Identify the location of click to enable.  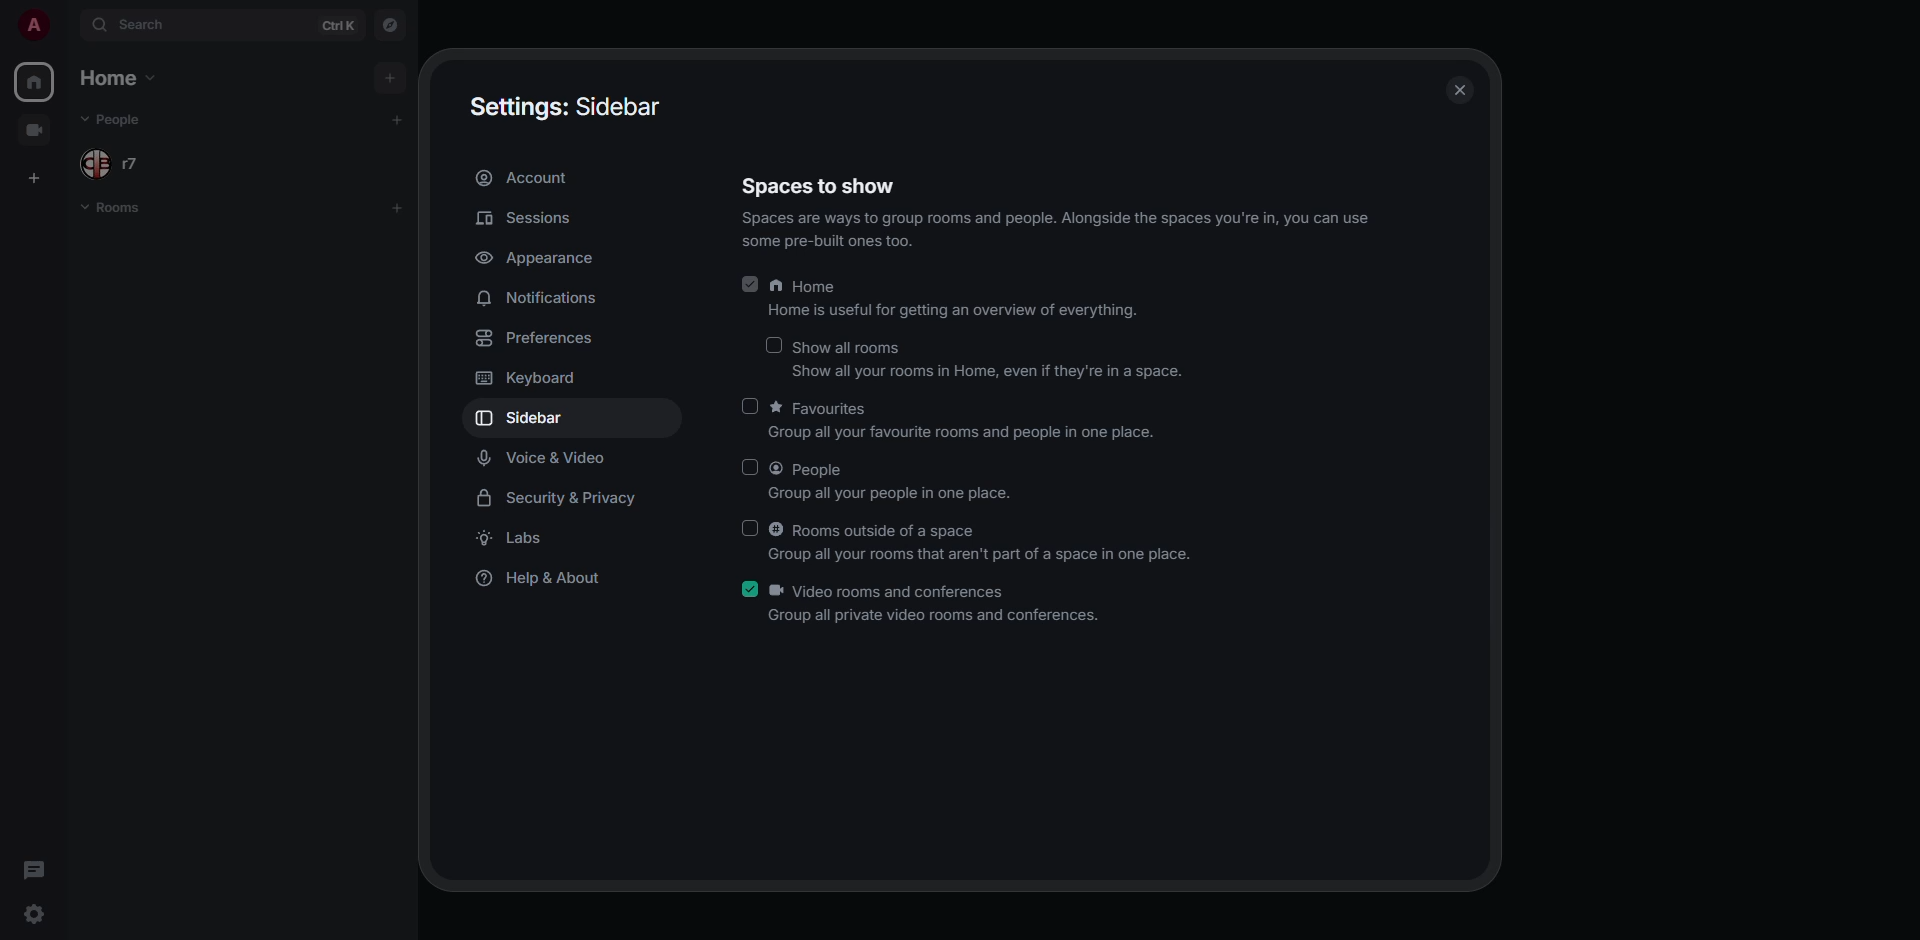
(750, 406).